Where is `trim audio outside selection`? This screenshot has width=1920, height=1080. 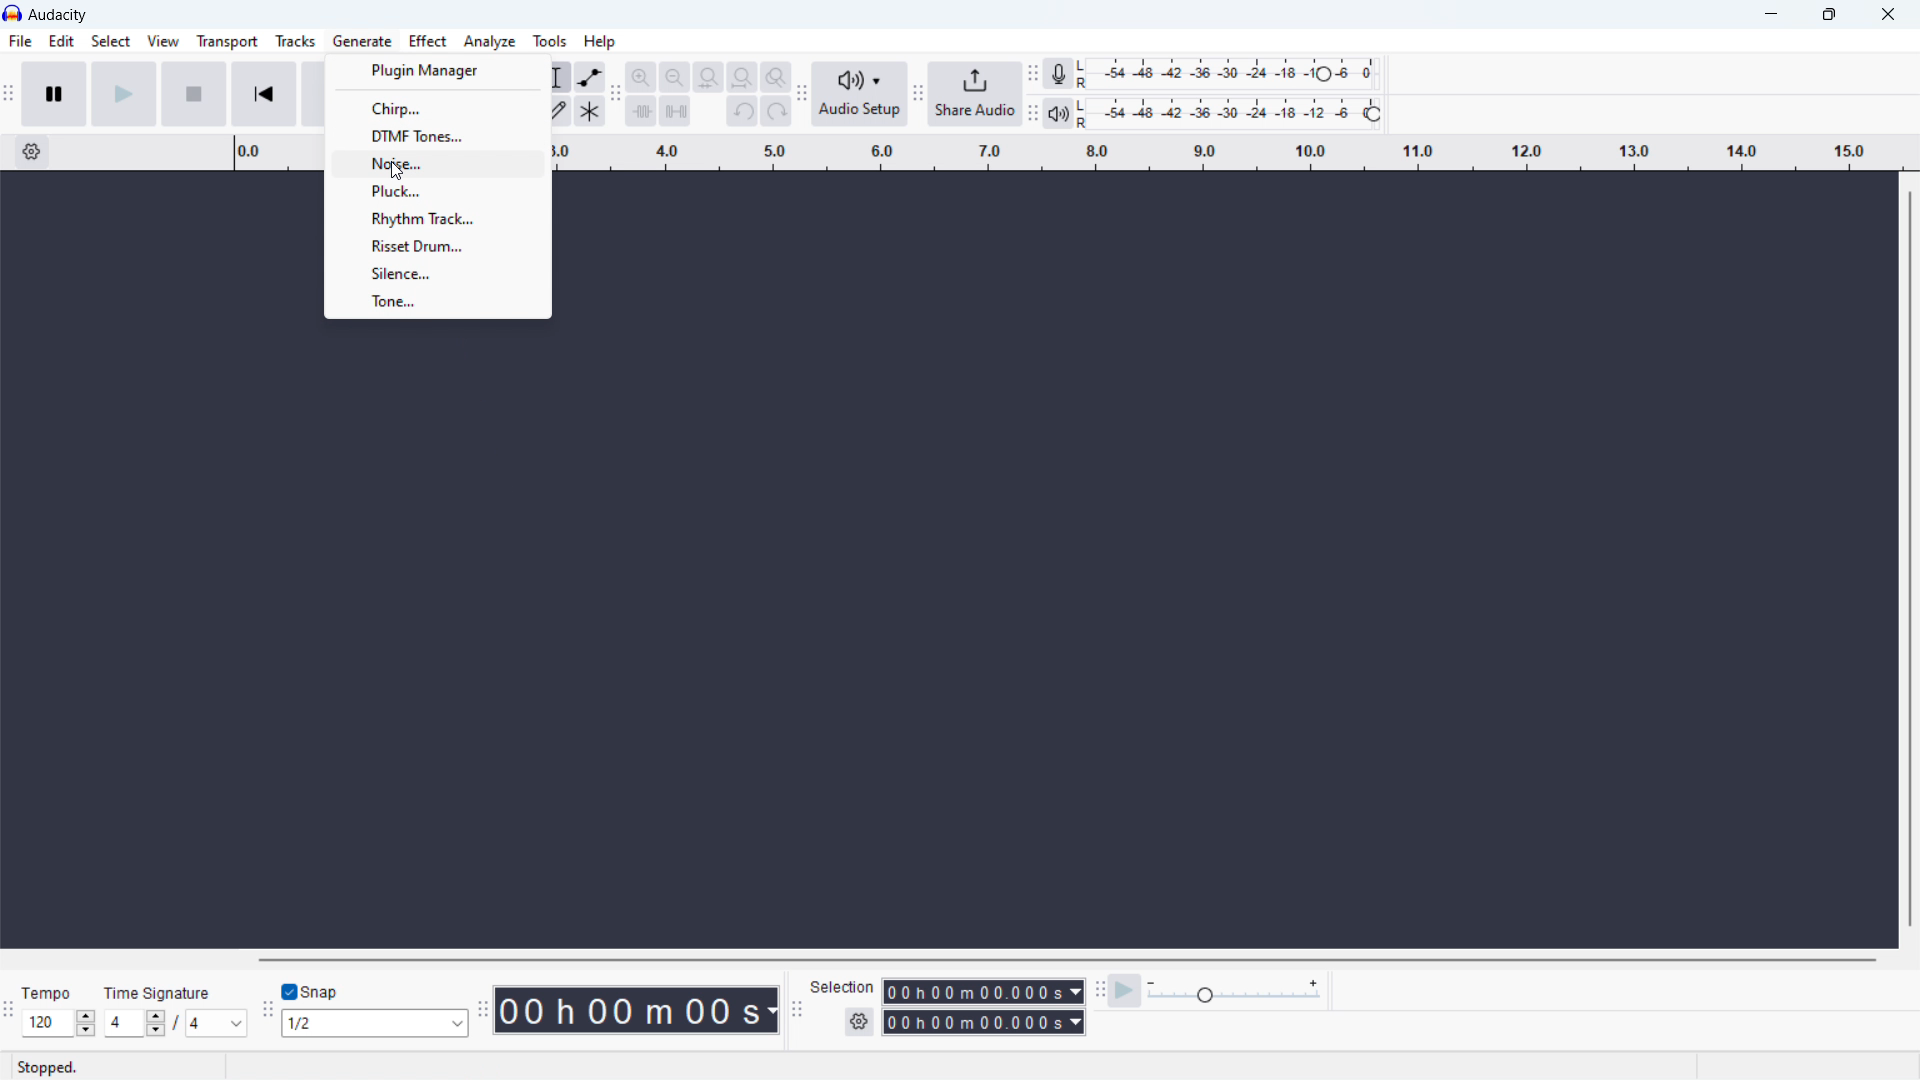
trim audio outside selection is located at coordinates (642, 109).